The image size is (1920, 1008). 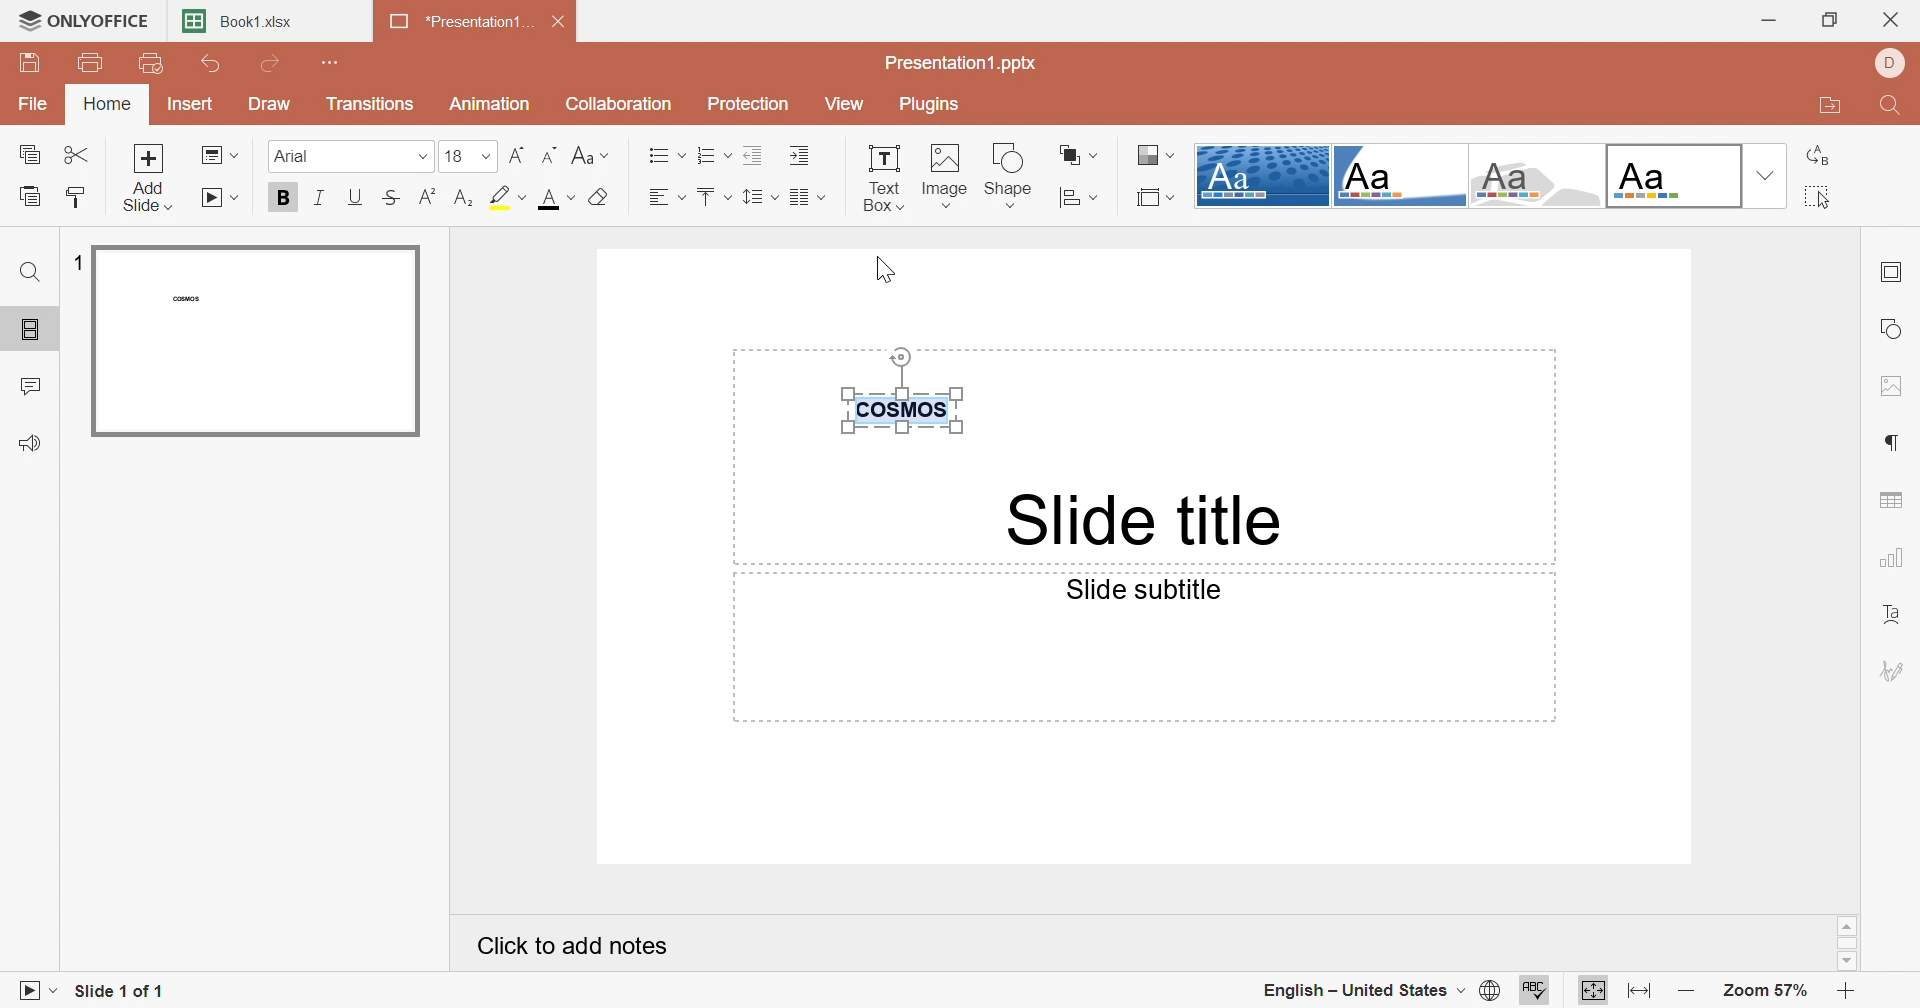 What do you see at coordinates (1890, 20) in the screenshot?
I see `Close` at bounding box center [1890, 20].